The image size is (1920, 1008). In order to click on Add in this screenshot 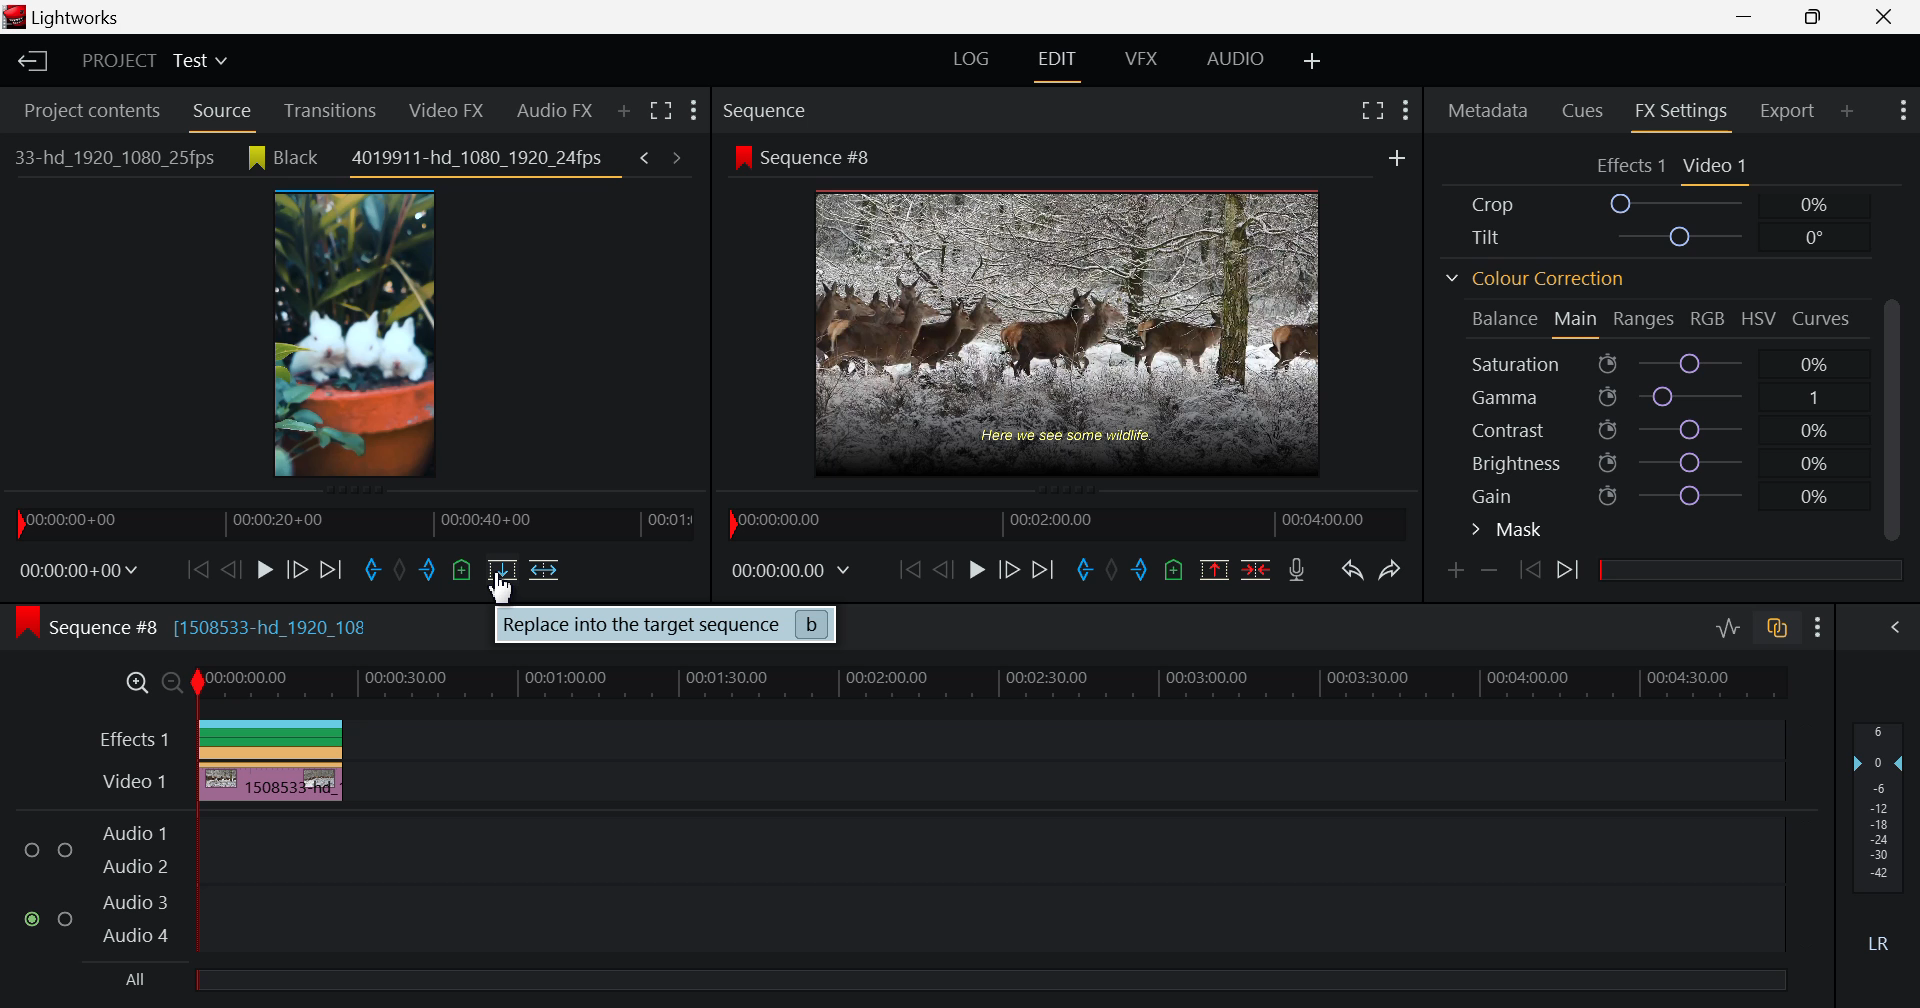, I will do `click(1397, 159)`.